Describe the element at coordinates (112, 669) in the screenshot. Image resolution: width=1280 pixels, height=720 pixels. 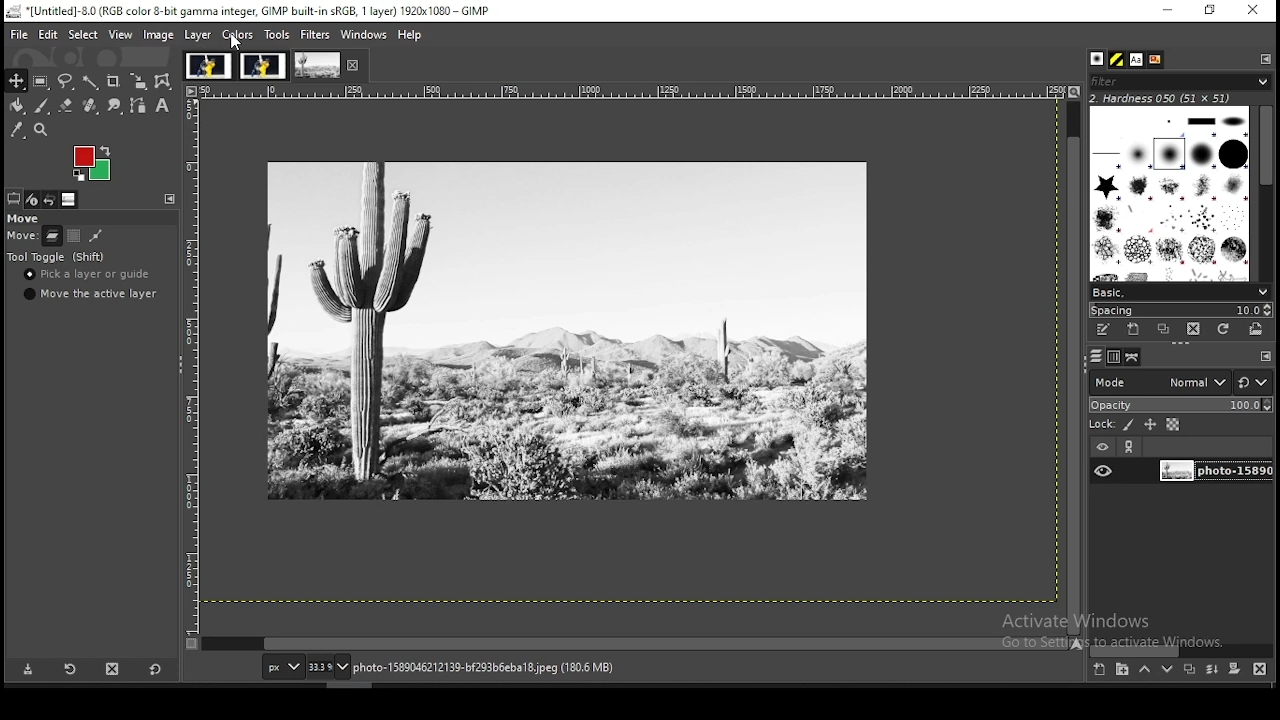
I see `delete tool preset` at that location.